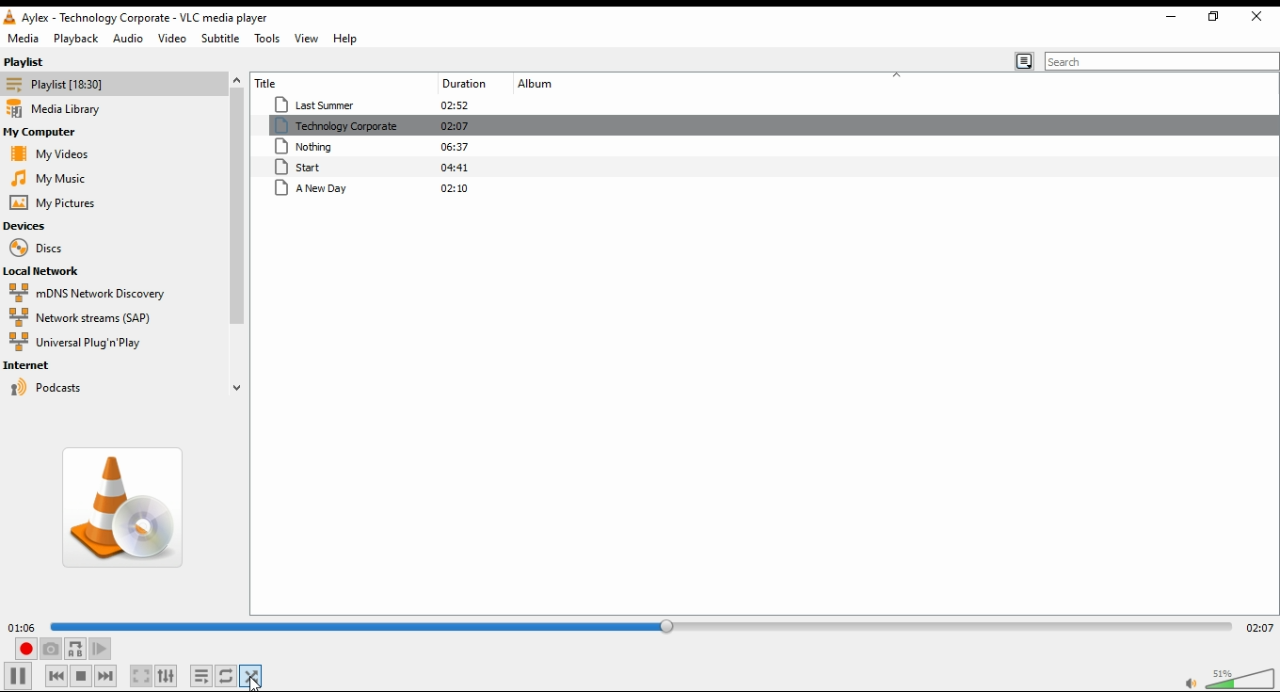 The image size is (1280, 692). What do you see at coordinates (26, 225) in the screenshot?
I see `devices` at bounding box center [26, 225].